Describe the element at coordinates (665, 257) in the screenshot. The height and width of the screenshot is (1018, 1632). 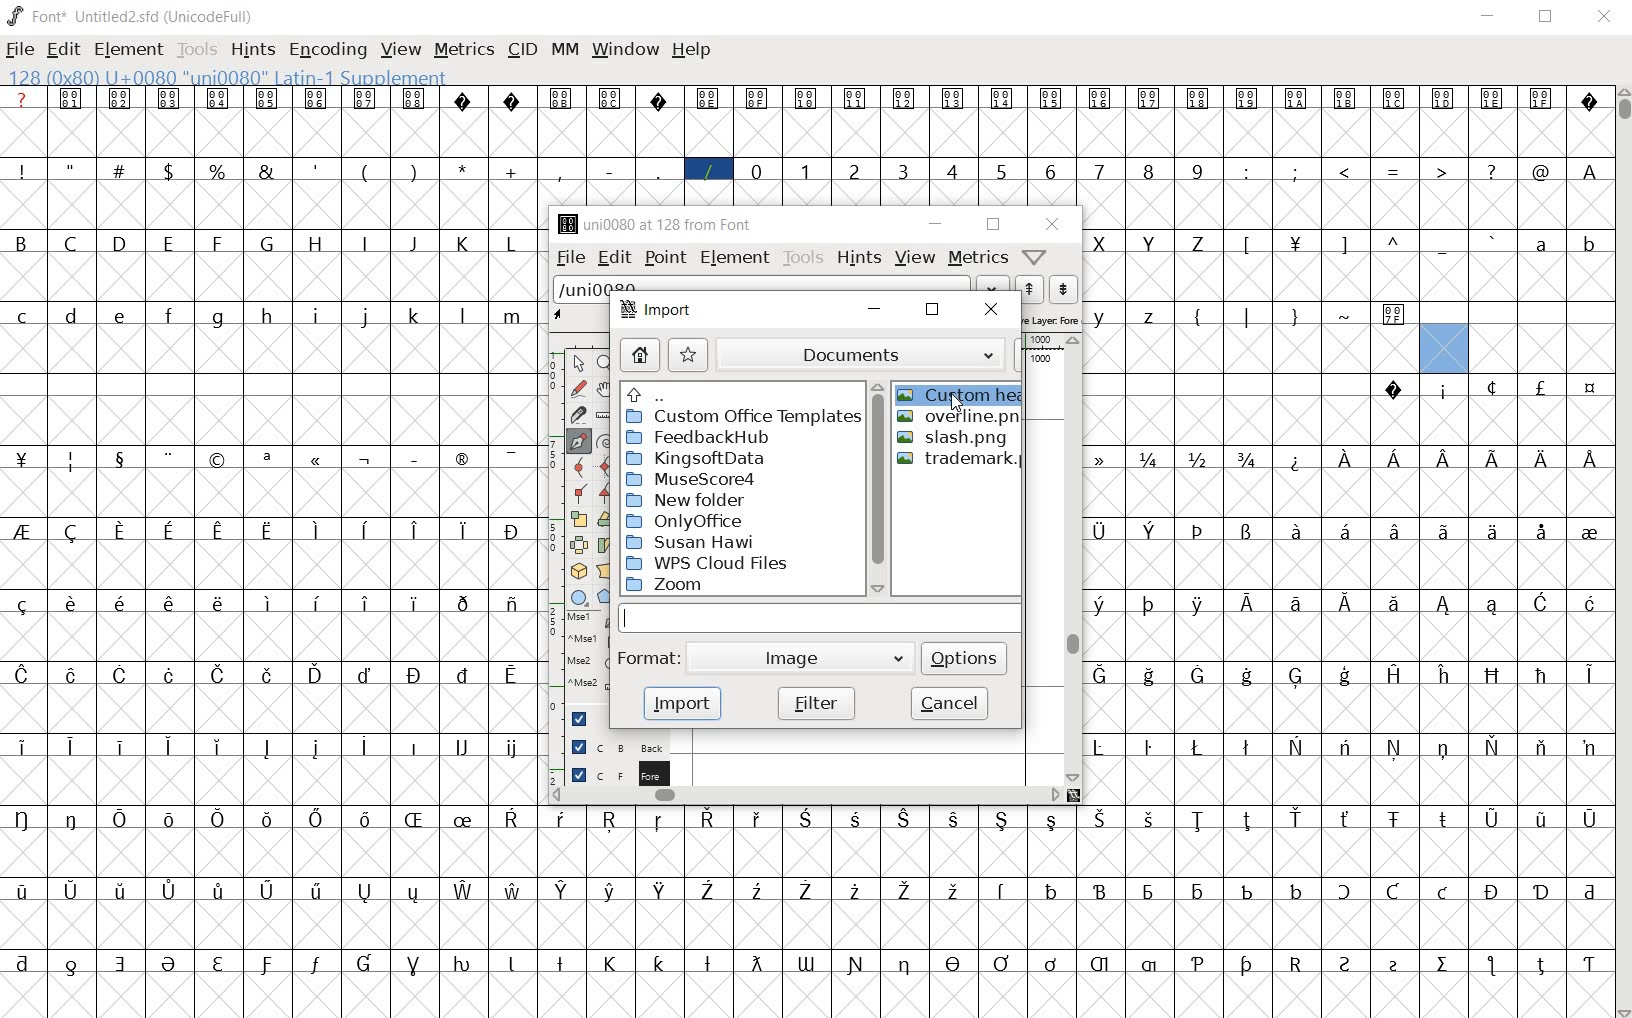
I see `point` at that location.